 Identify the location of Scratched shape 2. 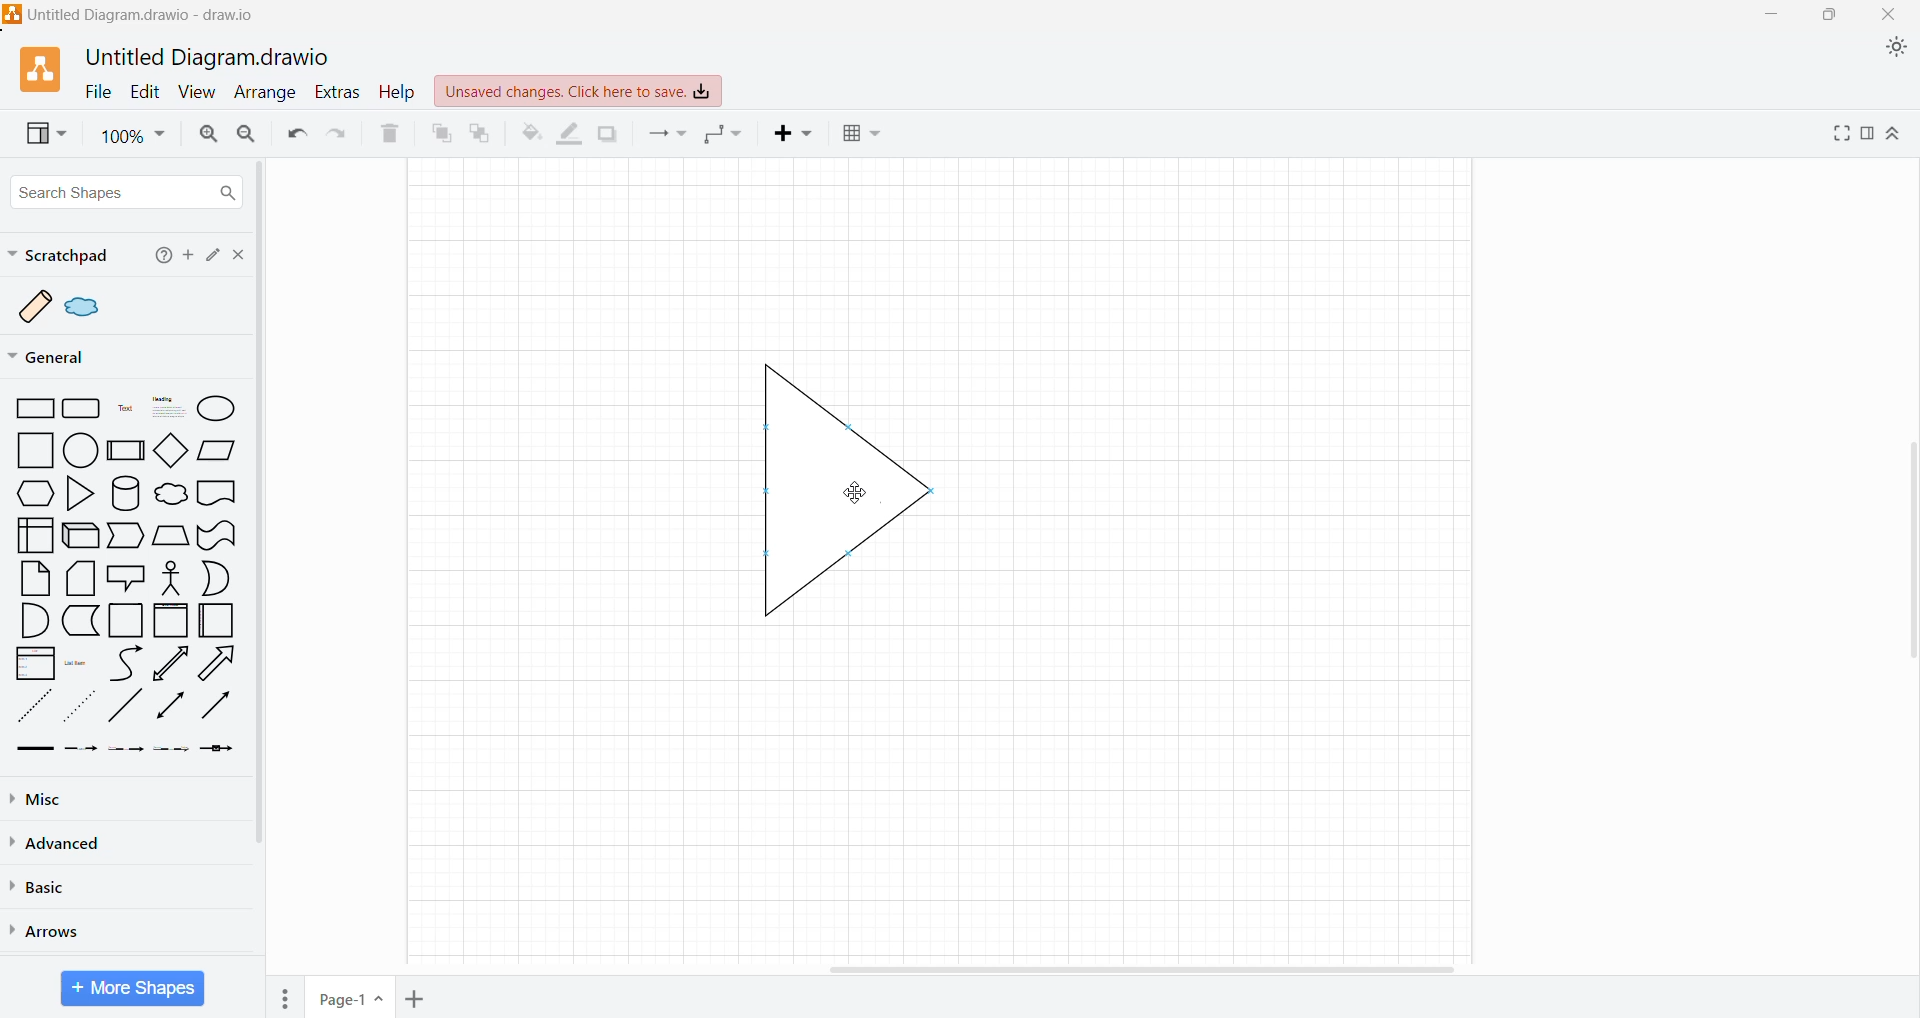
(85, 305).